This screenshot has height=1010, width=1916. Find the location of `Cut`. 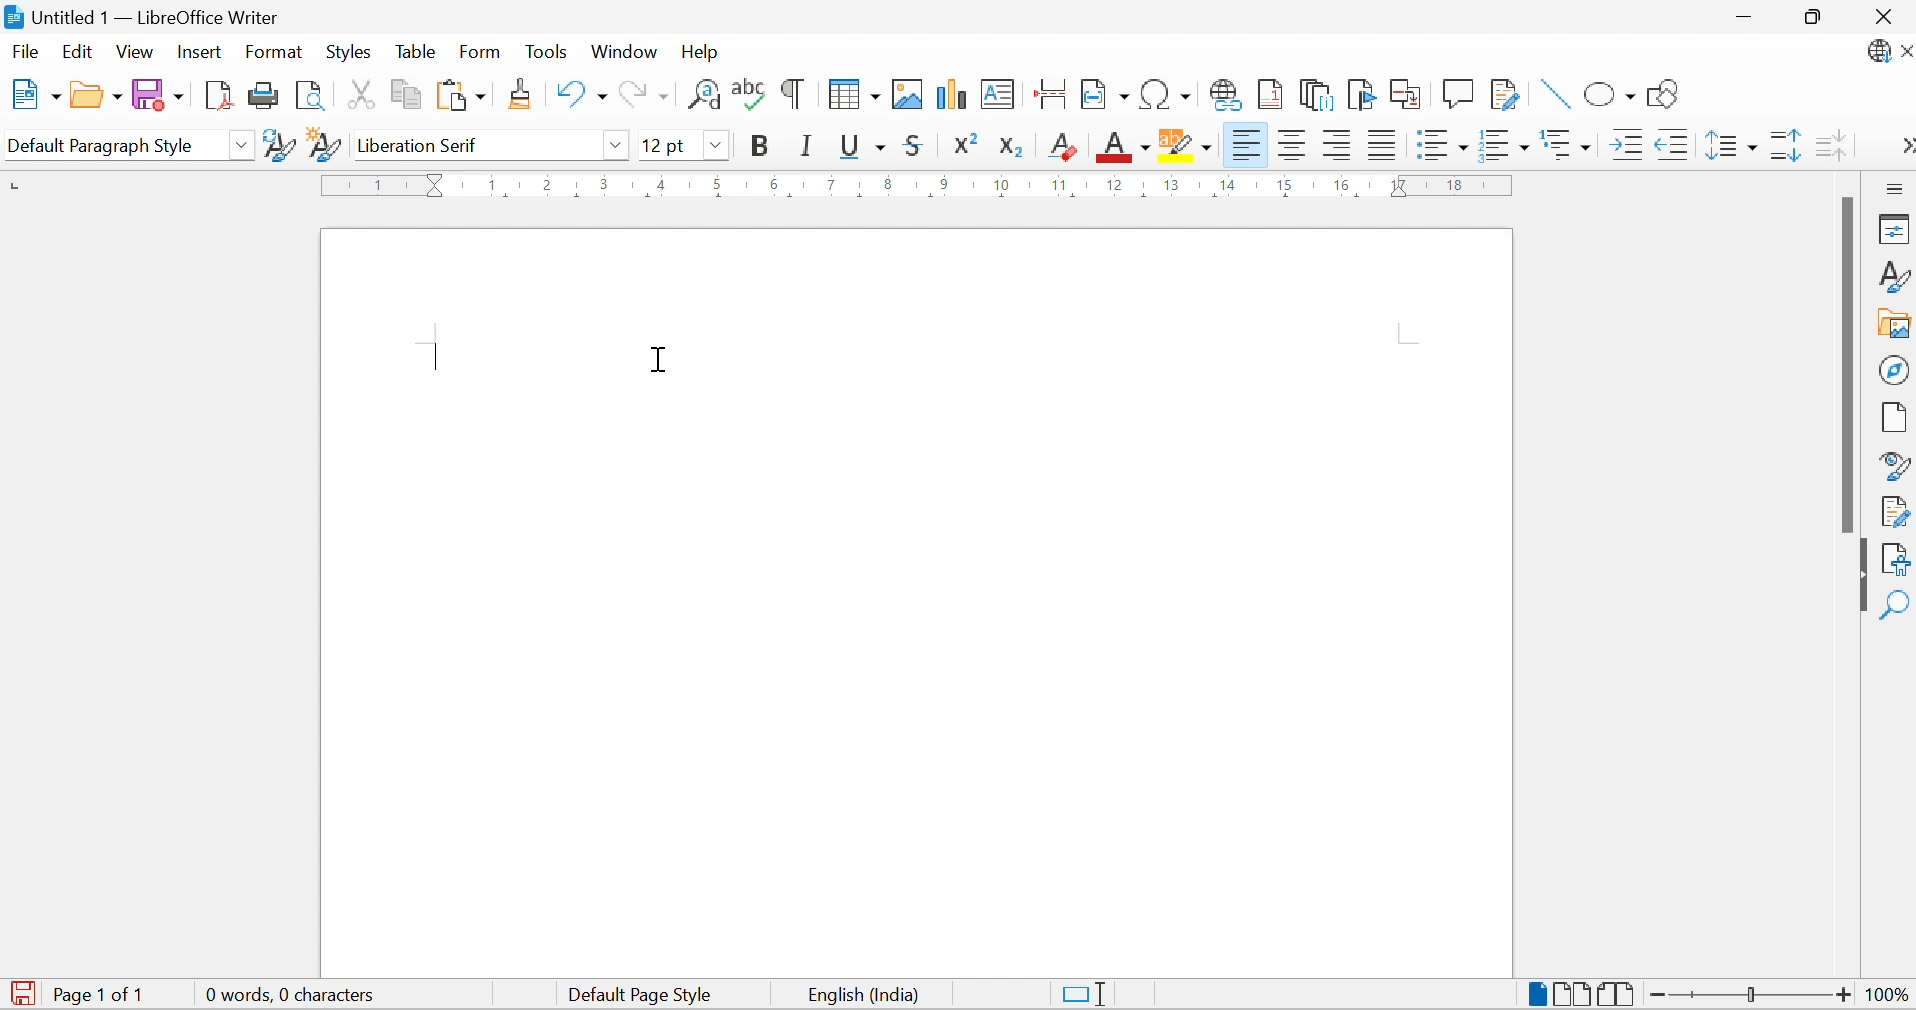

Cut is located at coordinates (356, 94).